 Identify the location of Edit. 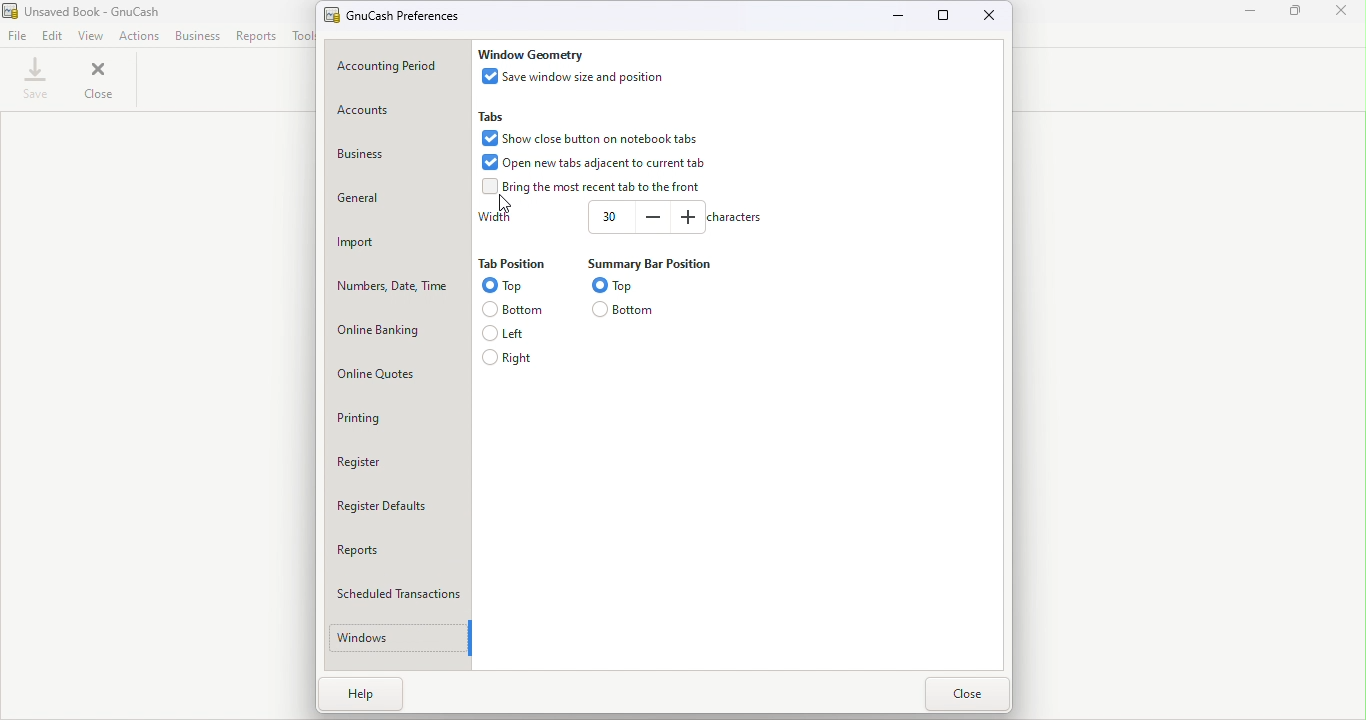
(53, 36).